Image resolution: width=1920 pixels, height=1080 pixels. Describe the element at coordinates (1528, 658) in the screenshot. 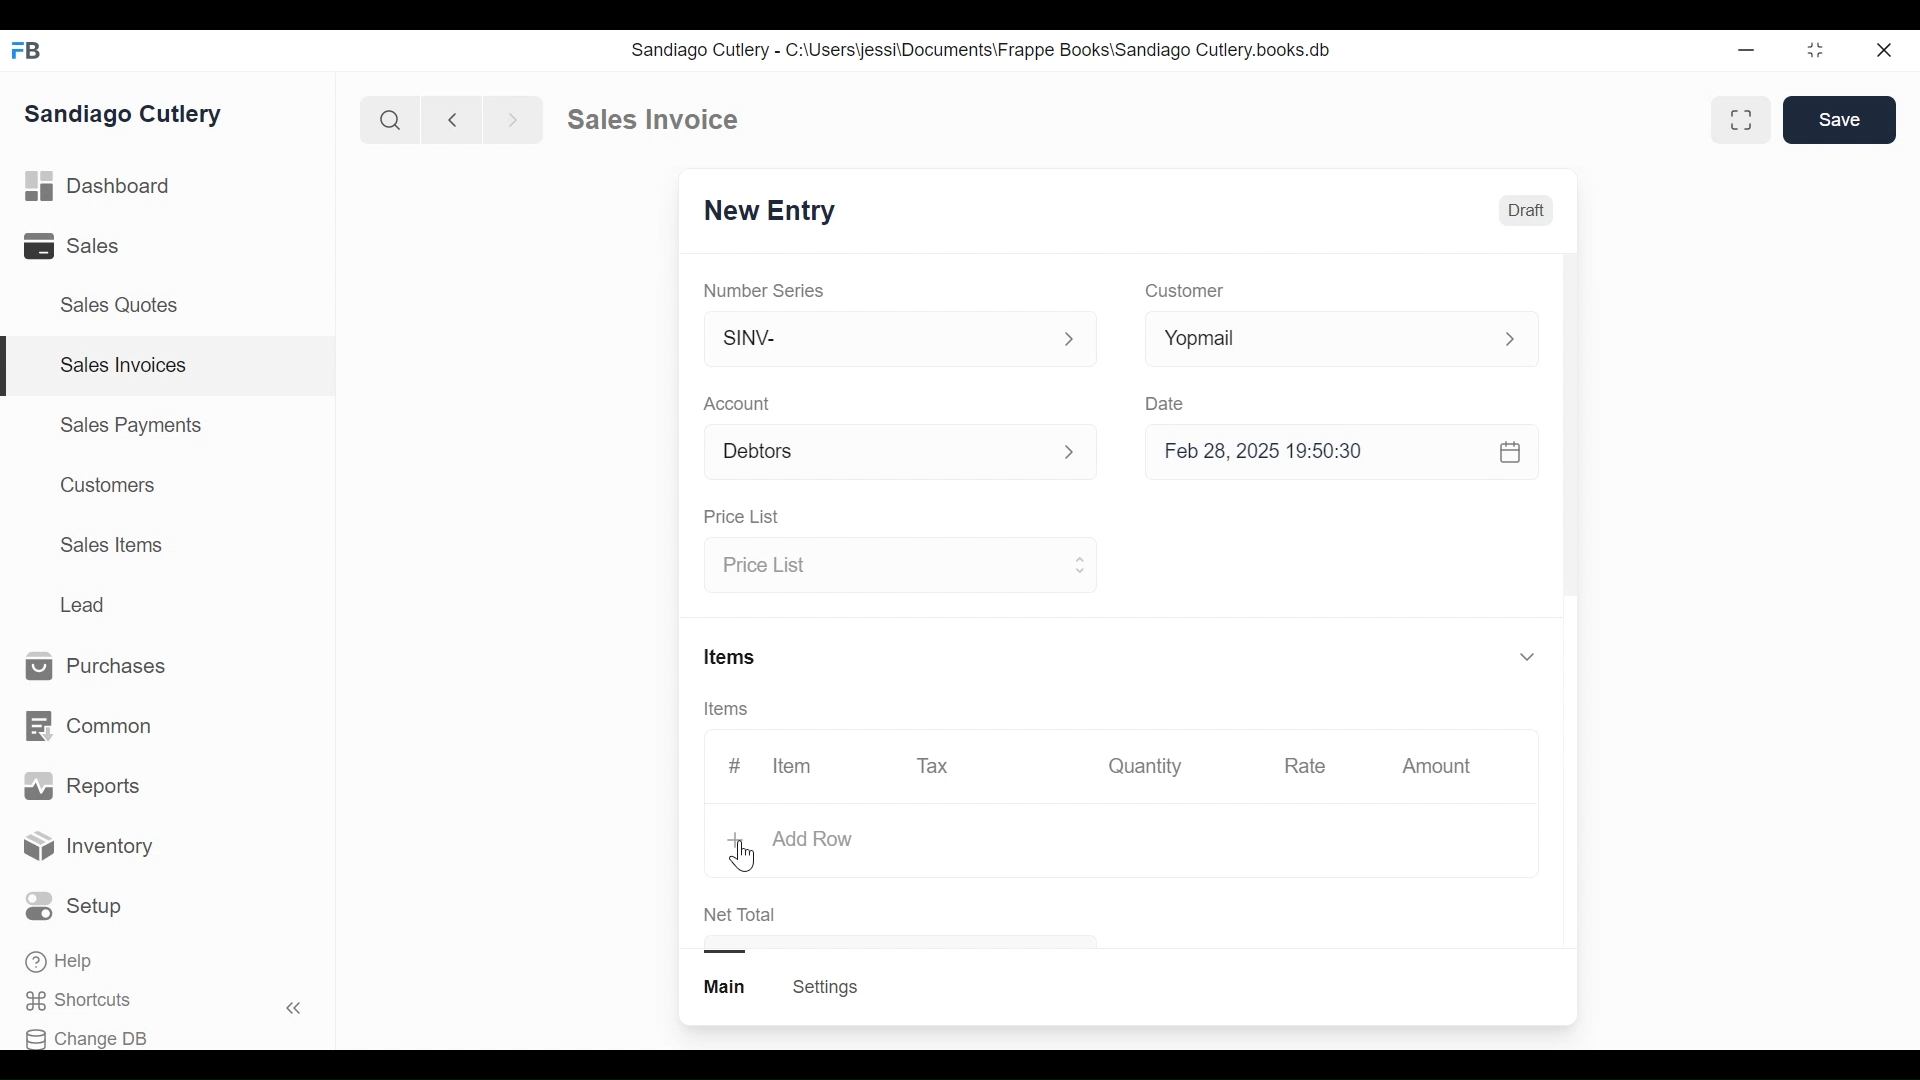

I see `v` at that location.